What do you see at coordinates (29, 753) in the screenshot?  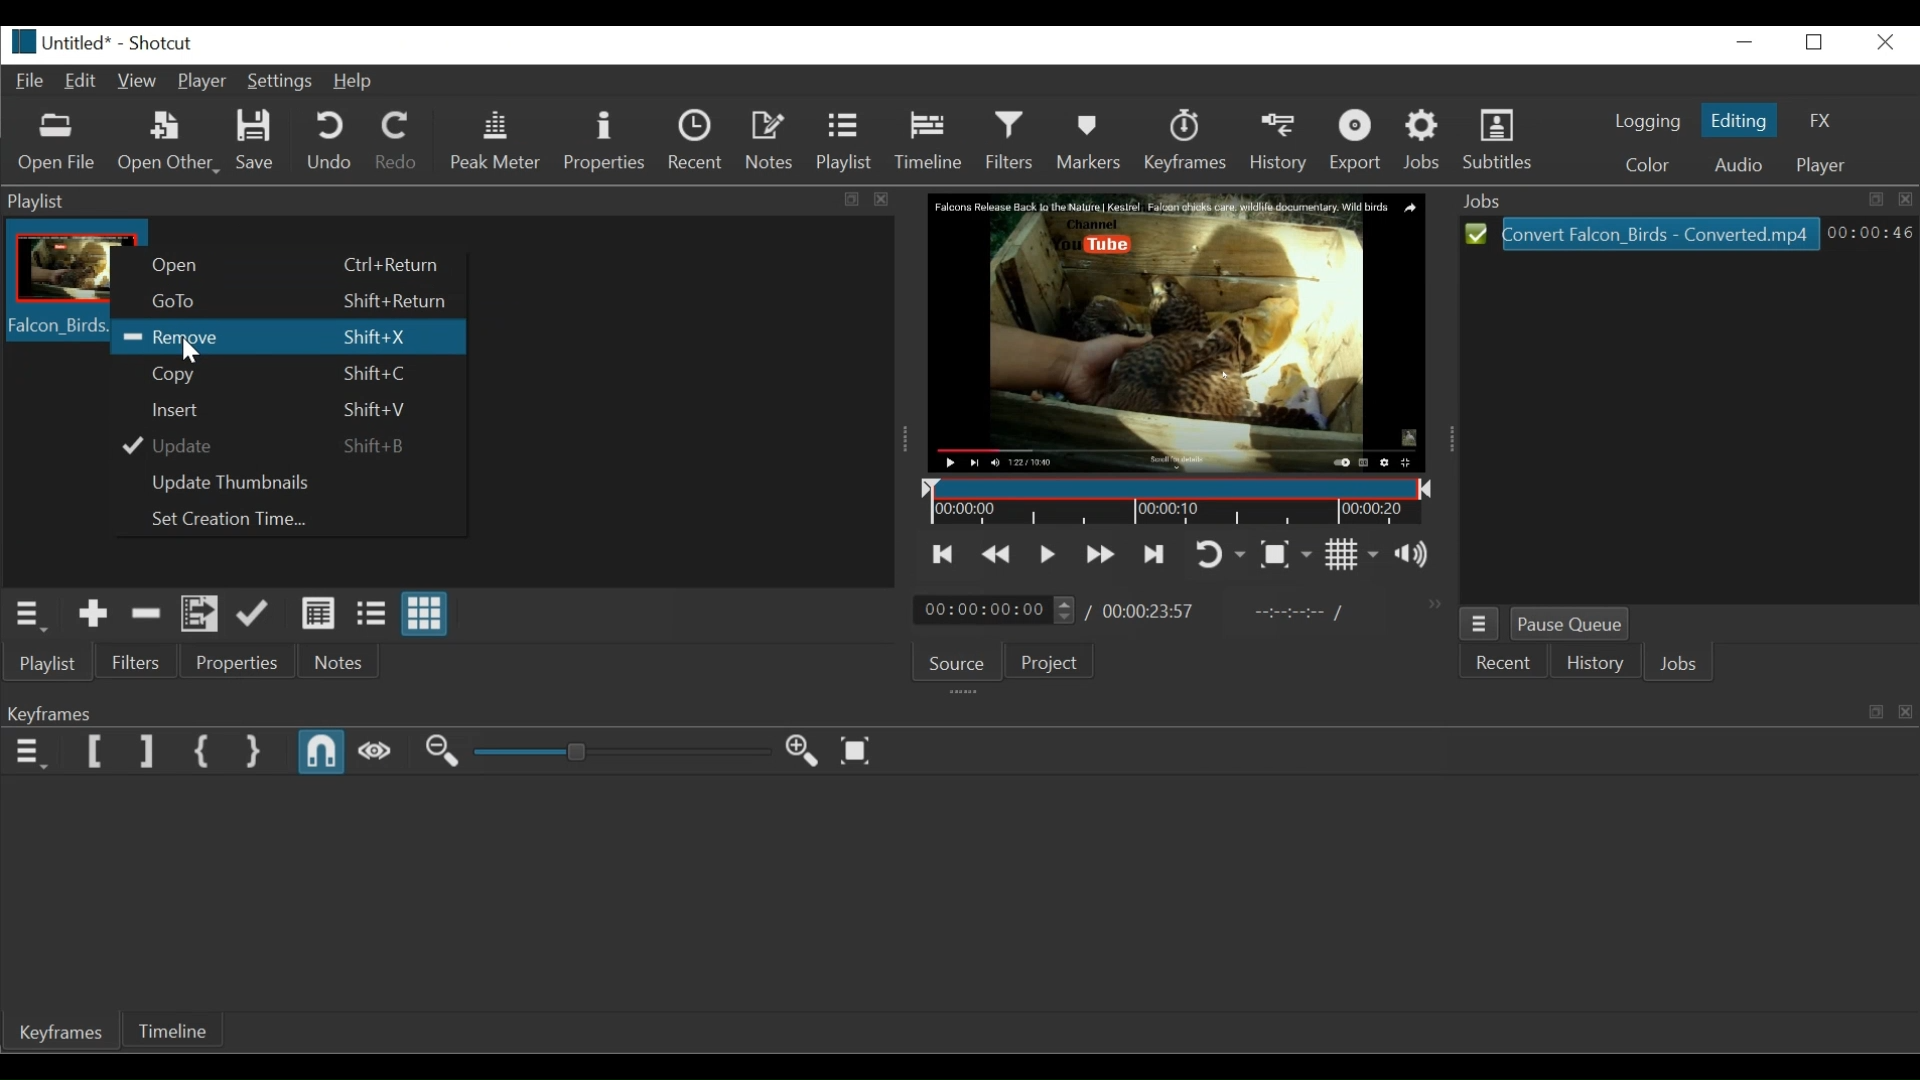 I see `Keyframe menu` at bounding box center [29, 753].